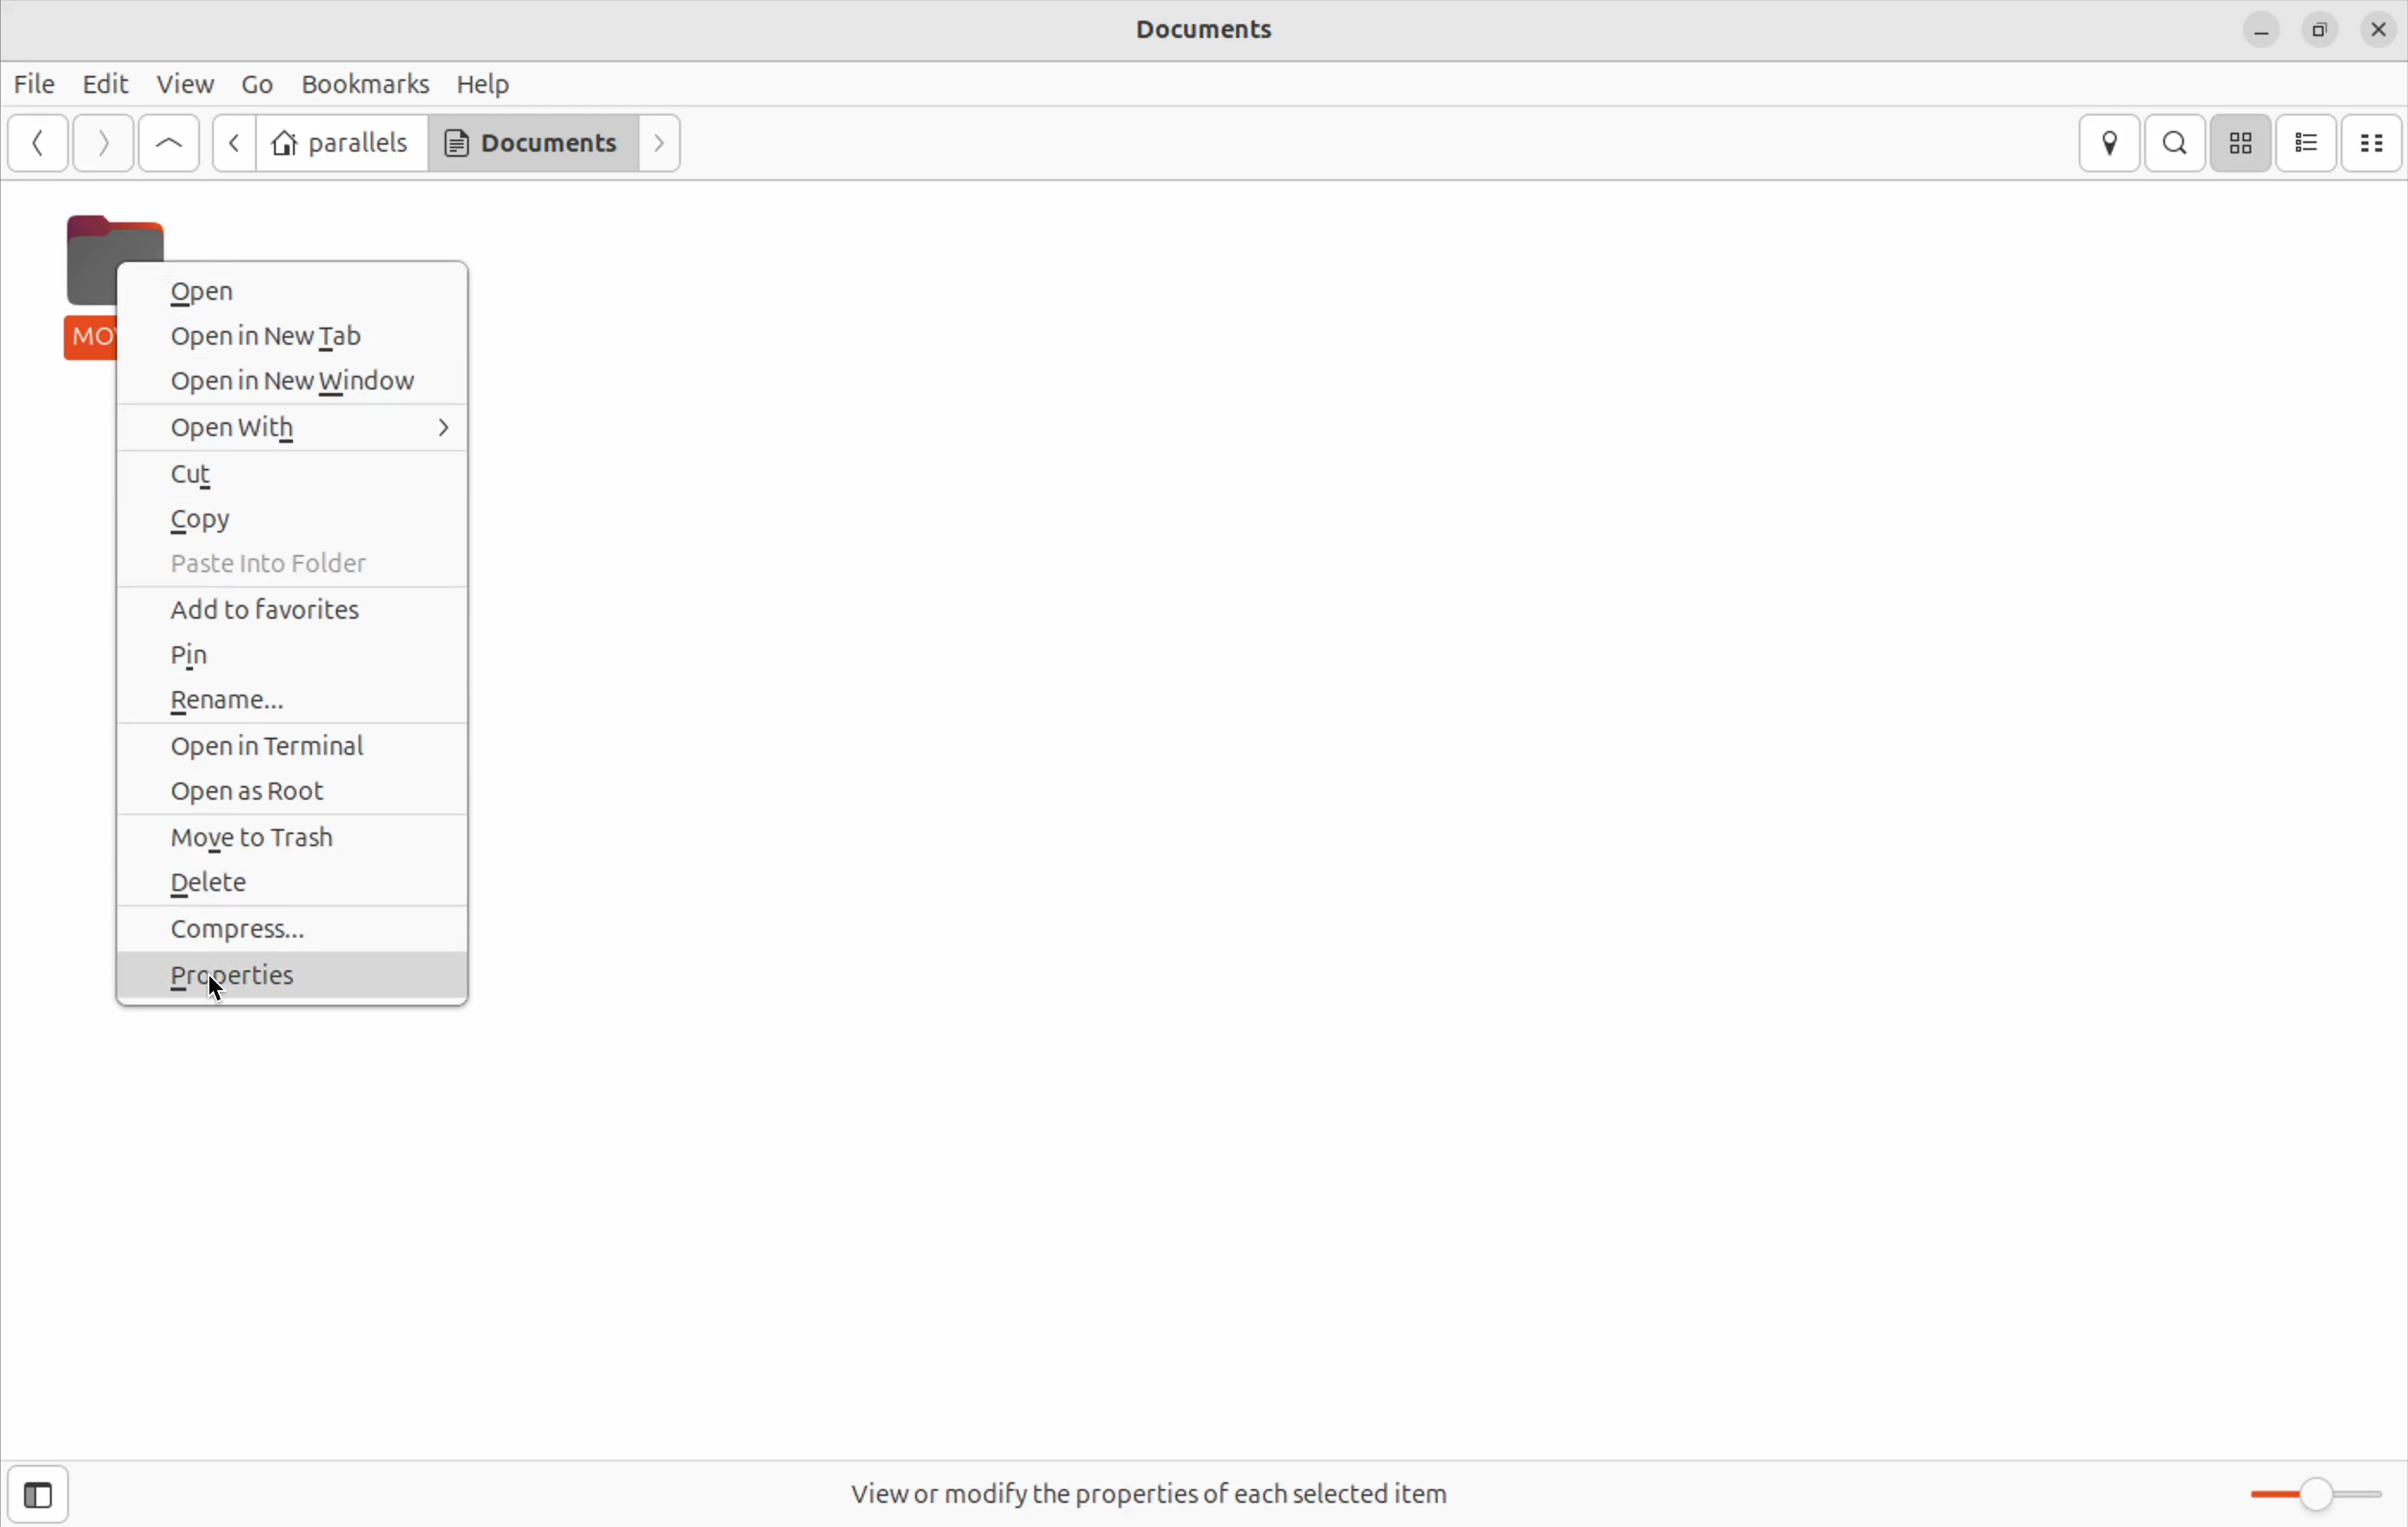  Describe the element at coordinates (660, 141) in the screenshot. I see `next` at that location.